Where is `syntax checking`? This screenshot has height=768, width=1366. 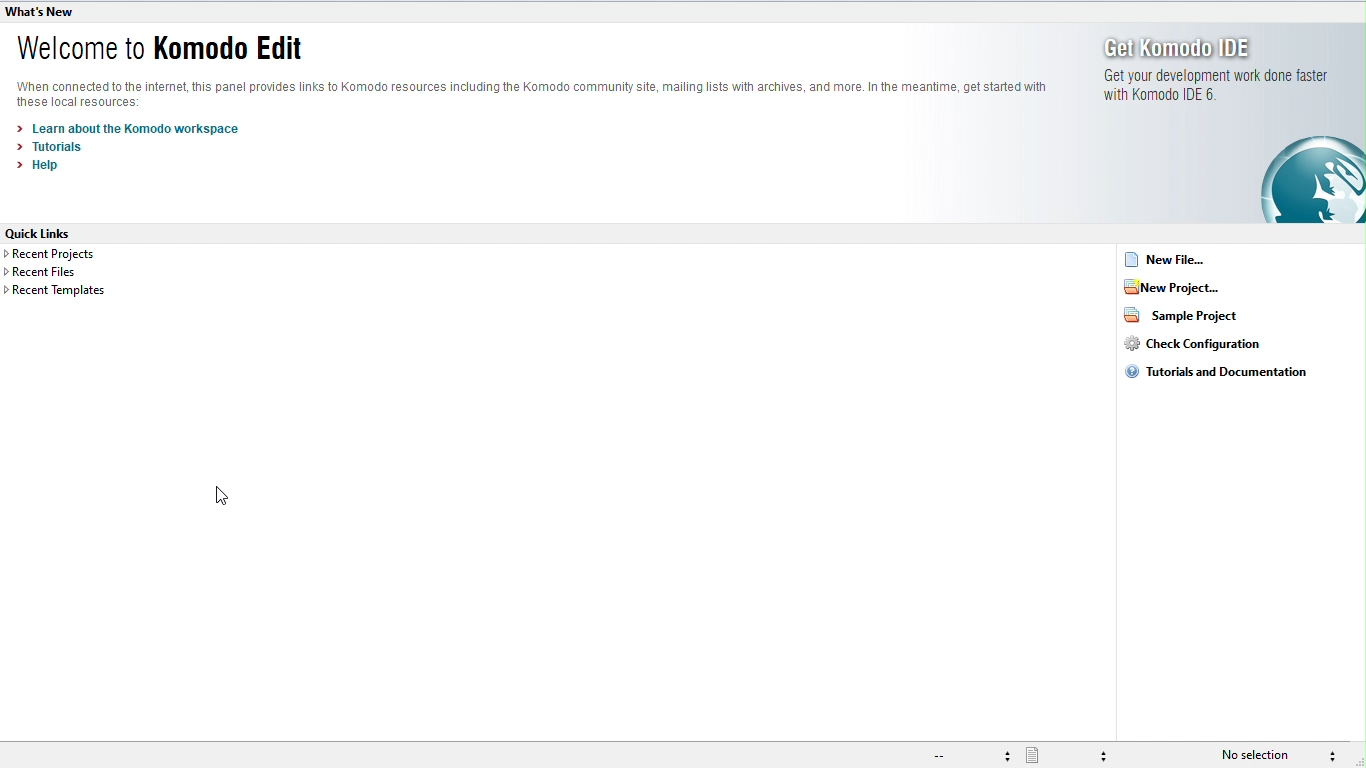
syntax checking is located at coordinates (1342, 755).